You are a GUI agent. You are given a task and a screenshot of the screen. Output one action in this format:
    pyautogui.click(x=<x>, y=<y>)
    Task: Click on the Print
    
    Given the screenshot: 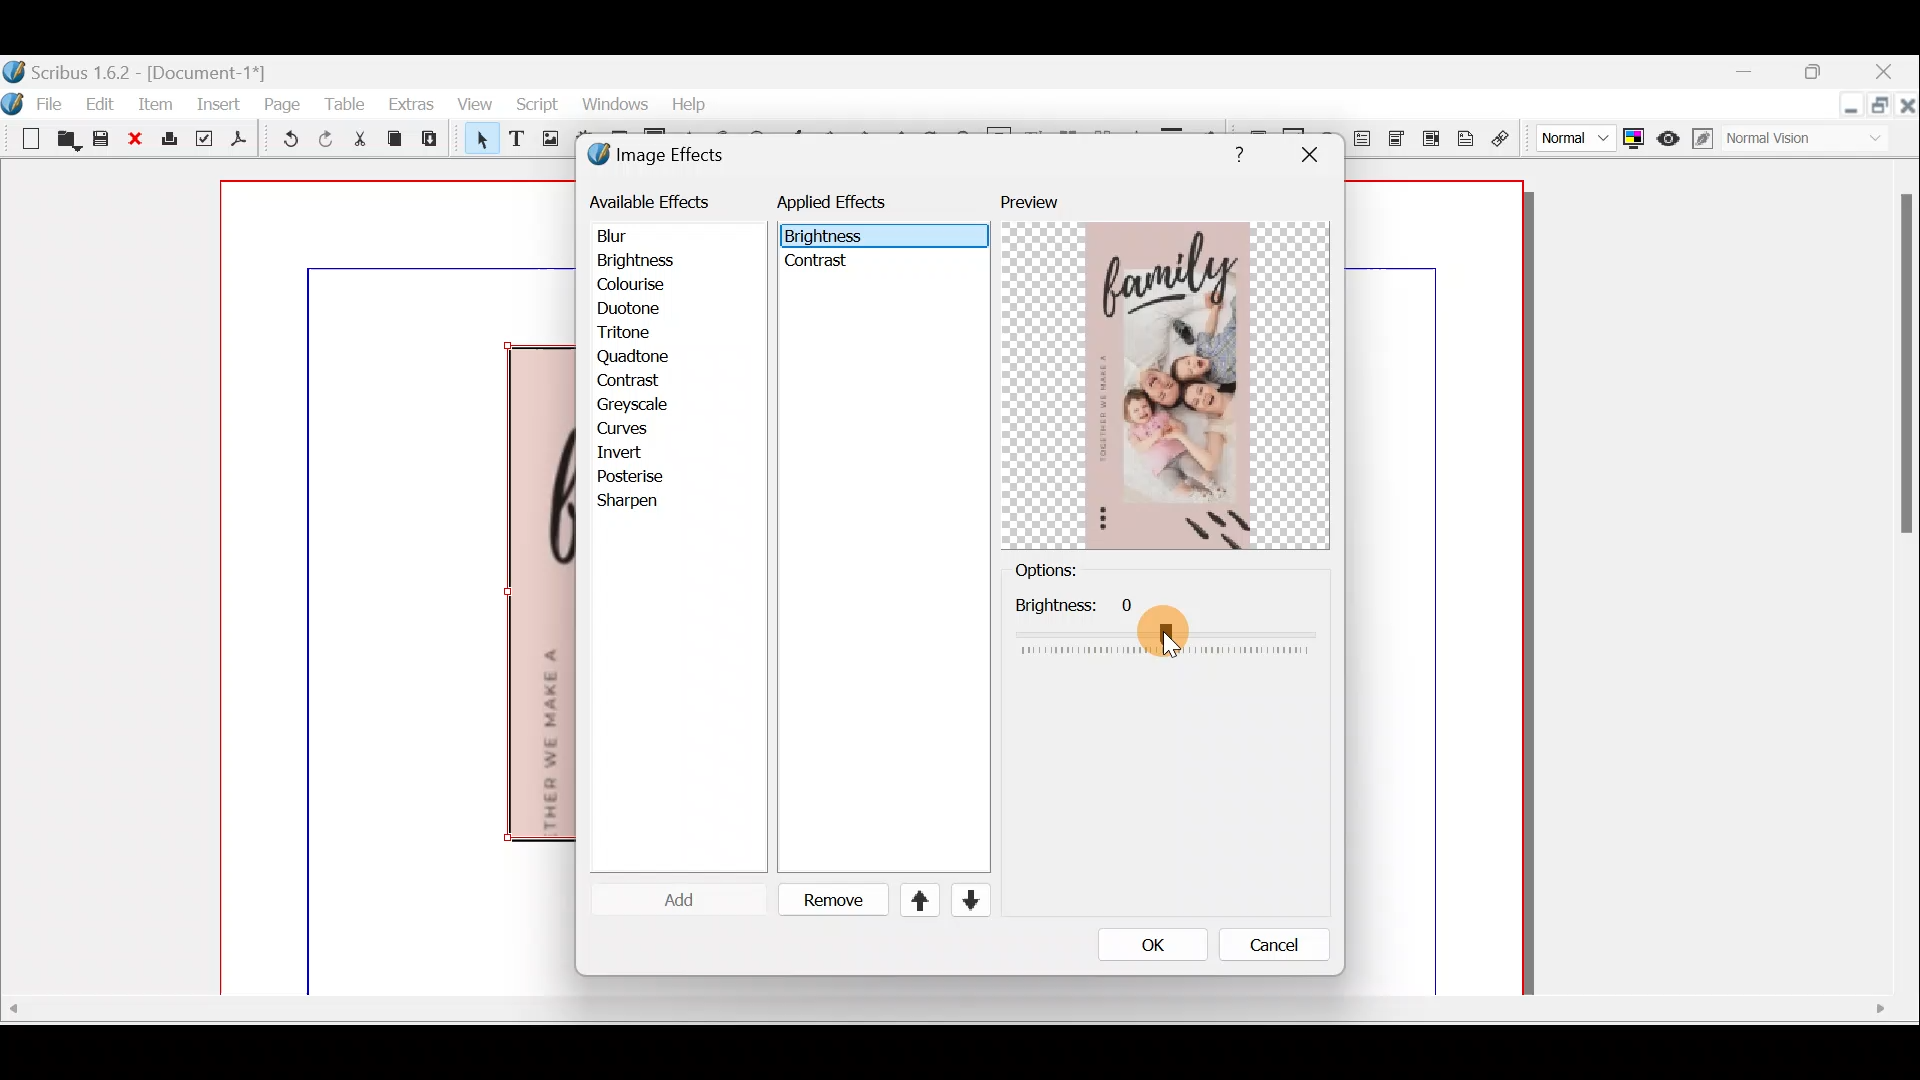 What is the action you would take?
    pyautogui.click(x=167, y=140)
    